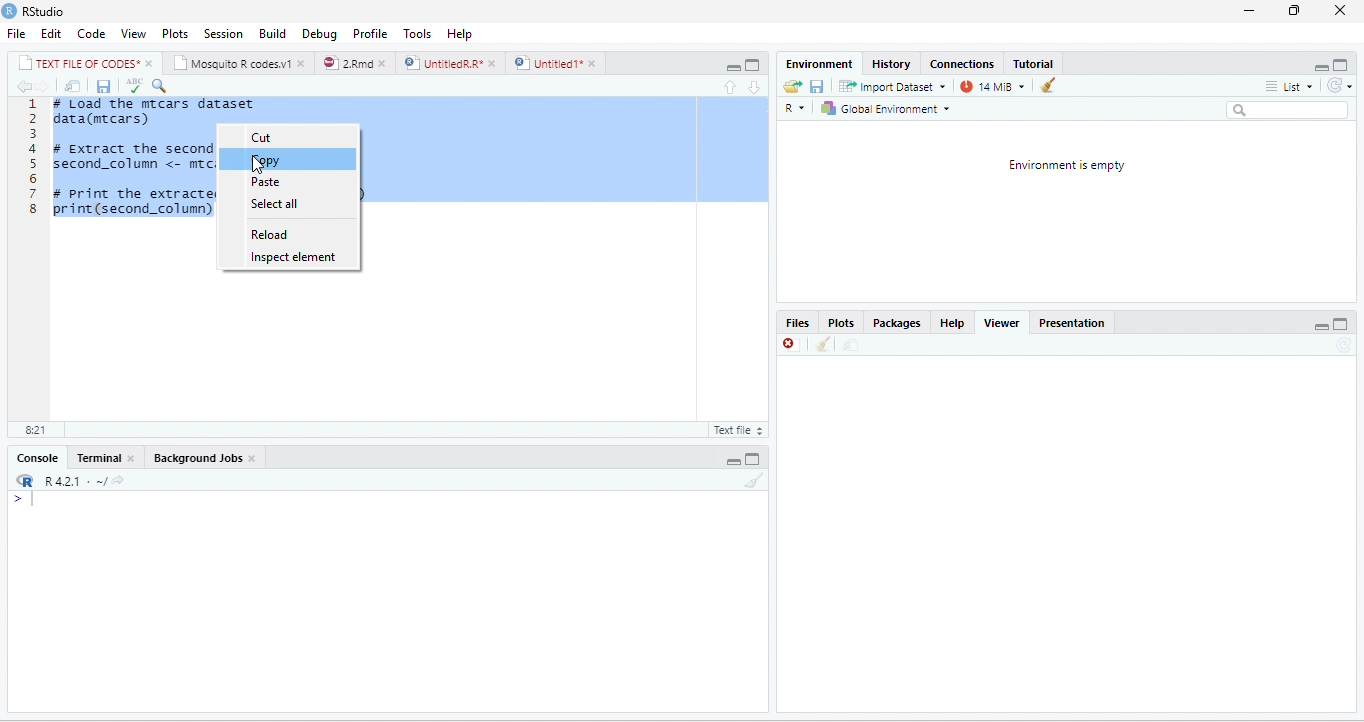  What do you see at coordinates (22, 86) in the screenshot?
I see `previous ` at bounding box center [22, 86].